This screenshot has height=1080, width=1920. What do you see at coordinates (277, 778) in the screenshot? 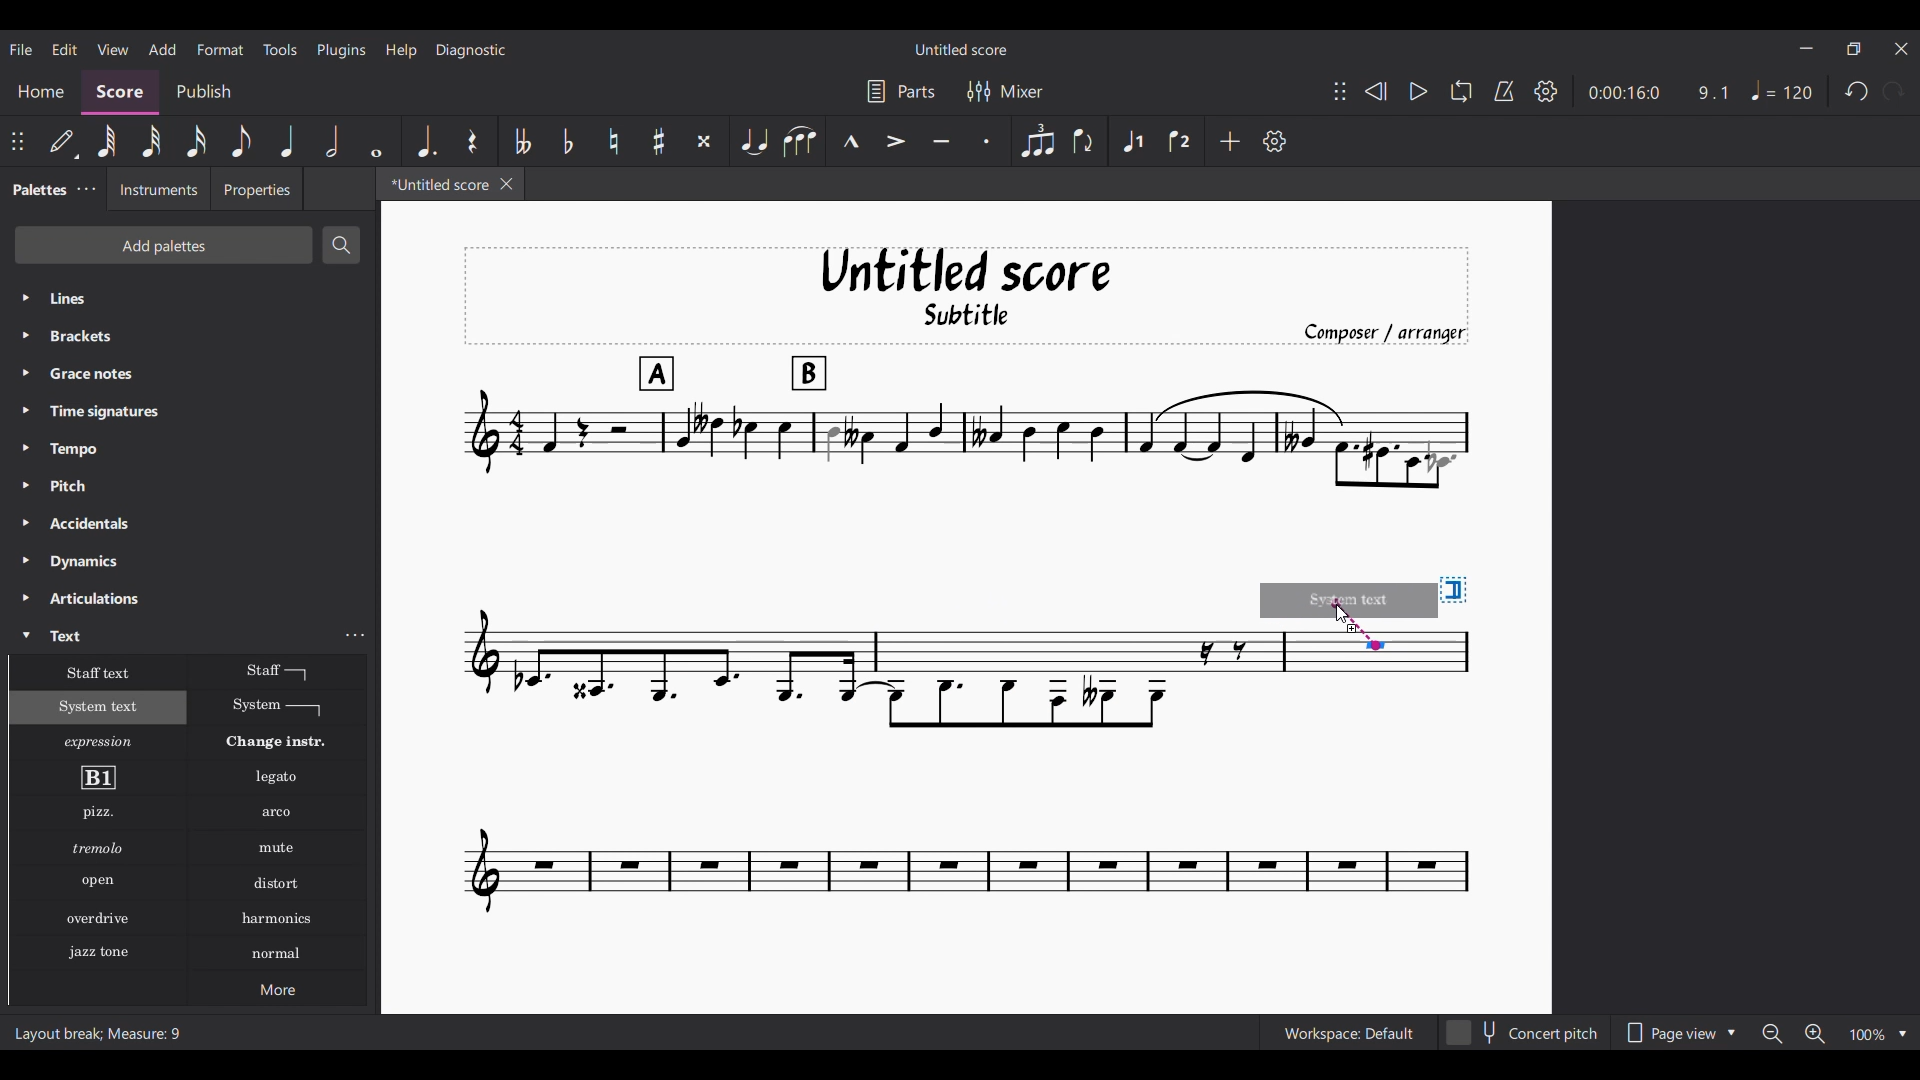
I see `Legato` at bounding box center [277, 778].